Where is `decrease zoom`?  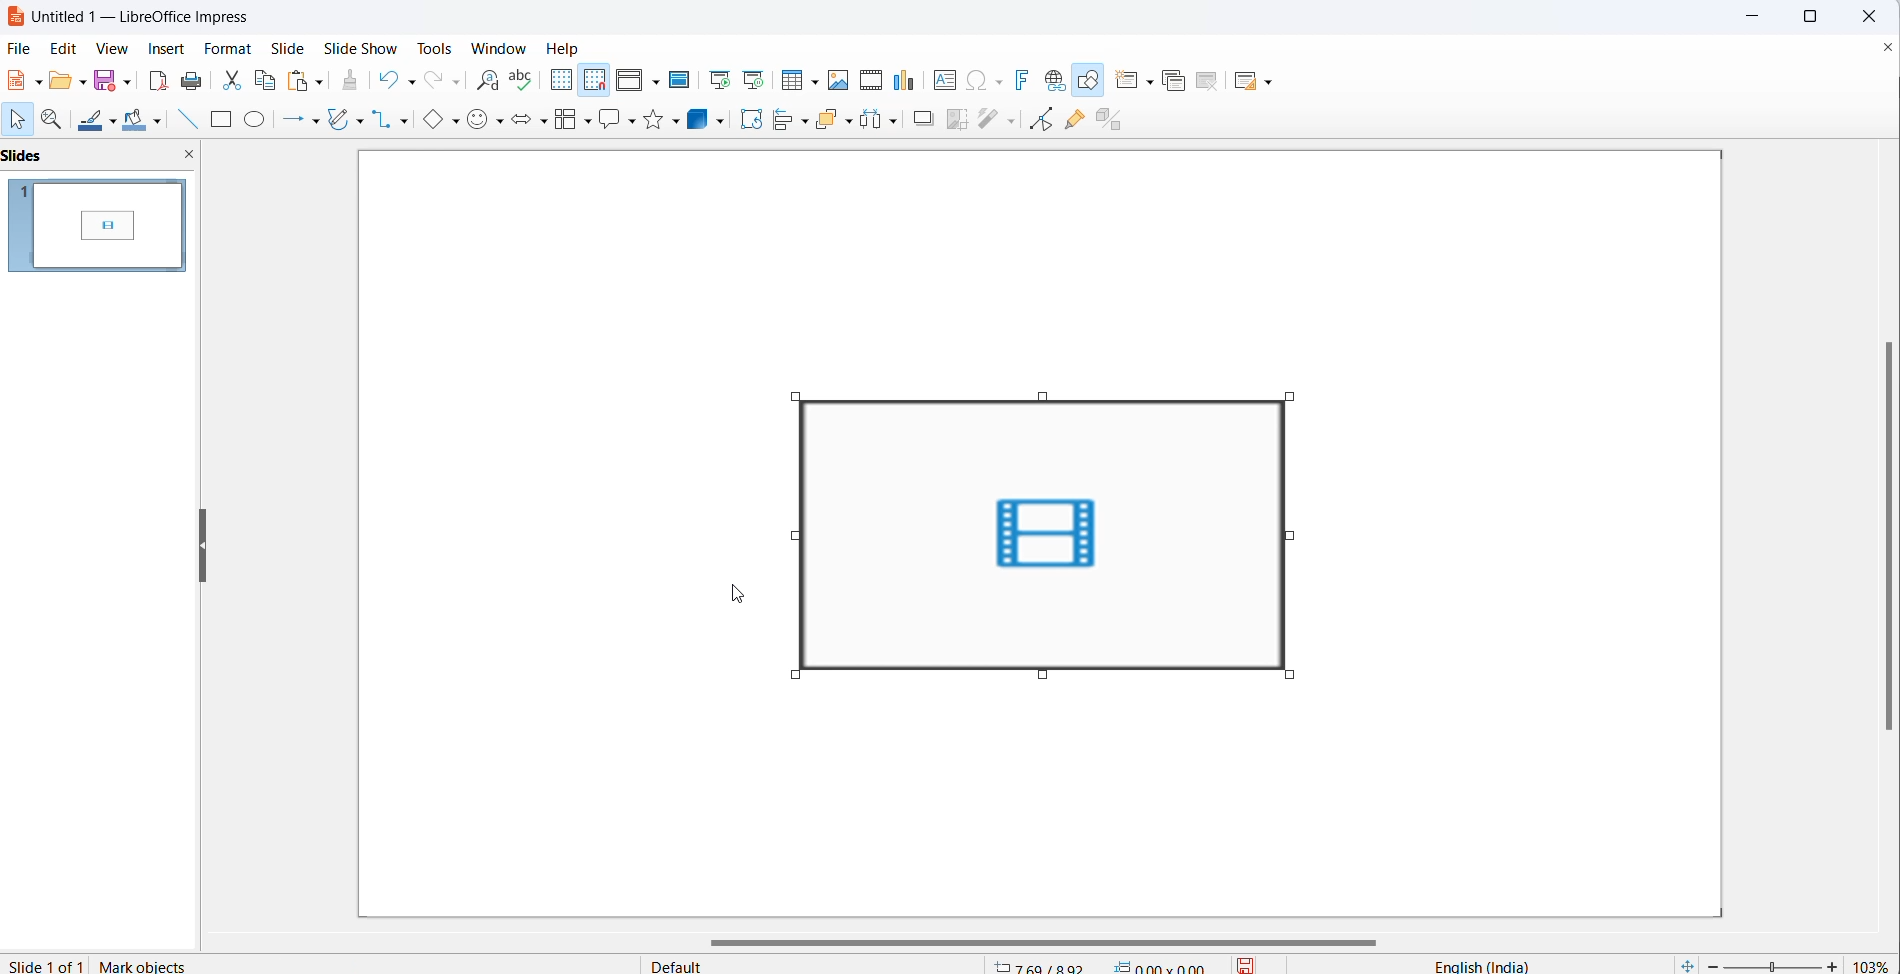
decrease zoom is located at coordinates (1711, 964).